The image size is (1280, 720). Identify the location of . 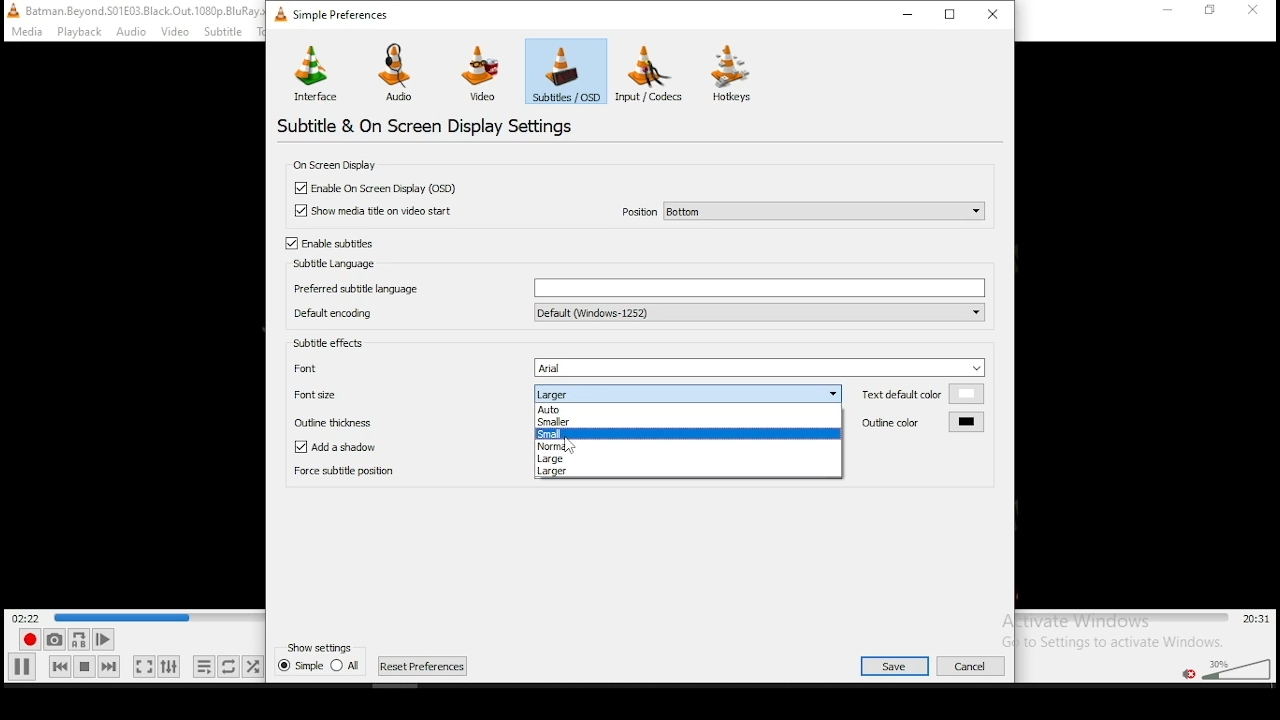
(572, 446).